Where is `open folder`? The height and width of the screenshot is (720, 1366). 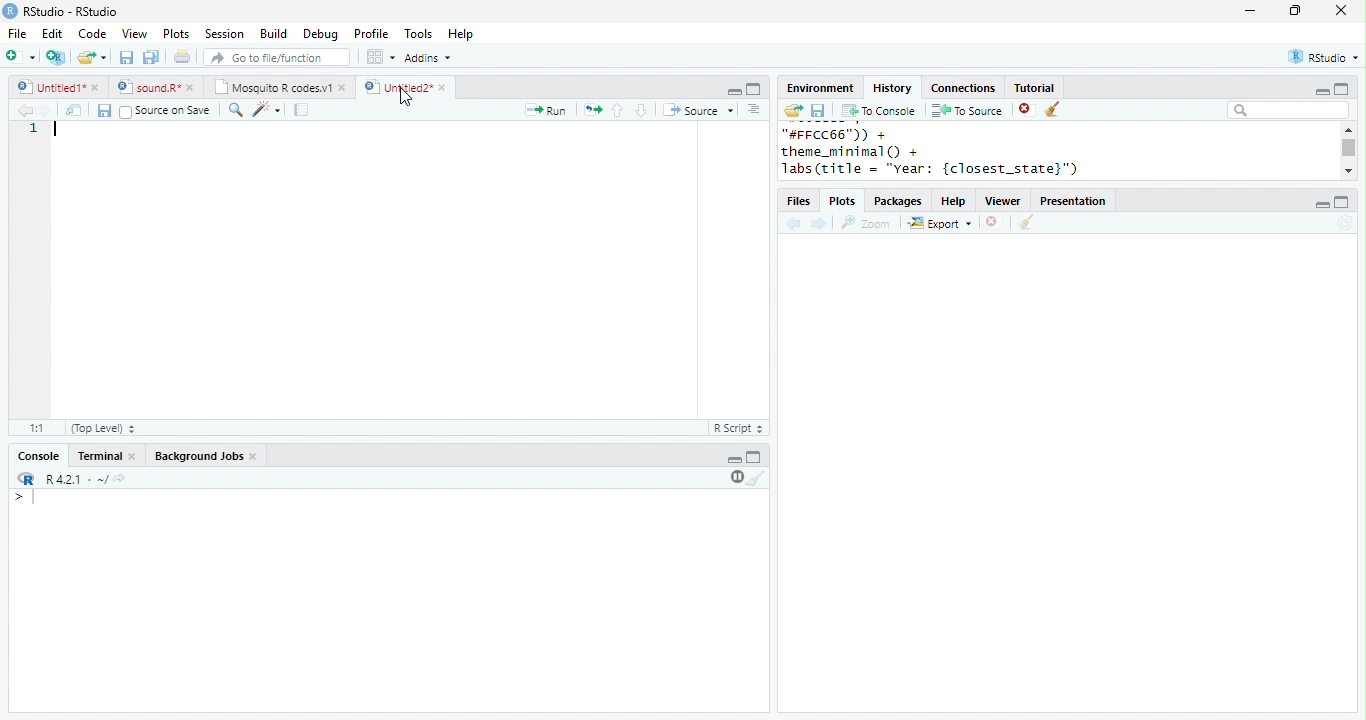
open folder is located at coordinates (794, 110).